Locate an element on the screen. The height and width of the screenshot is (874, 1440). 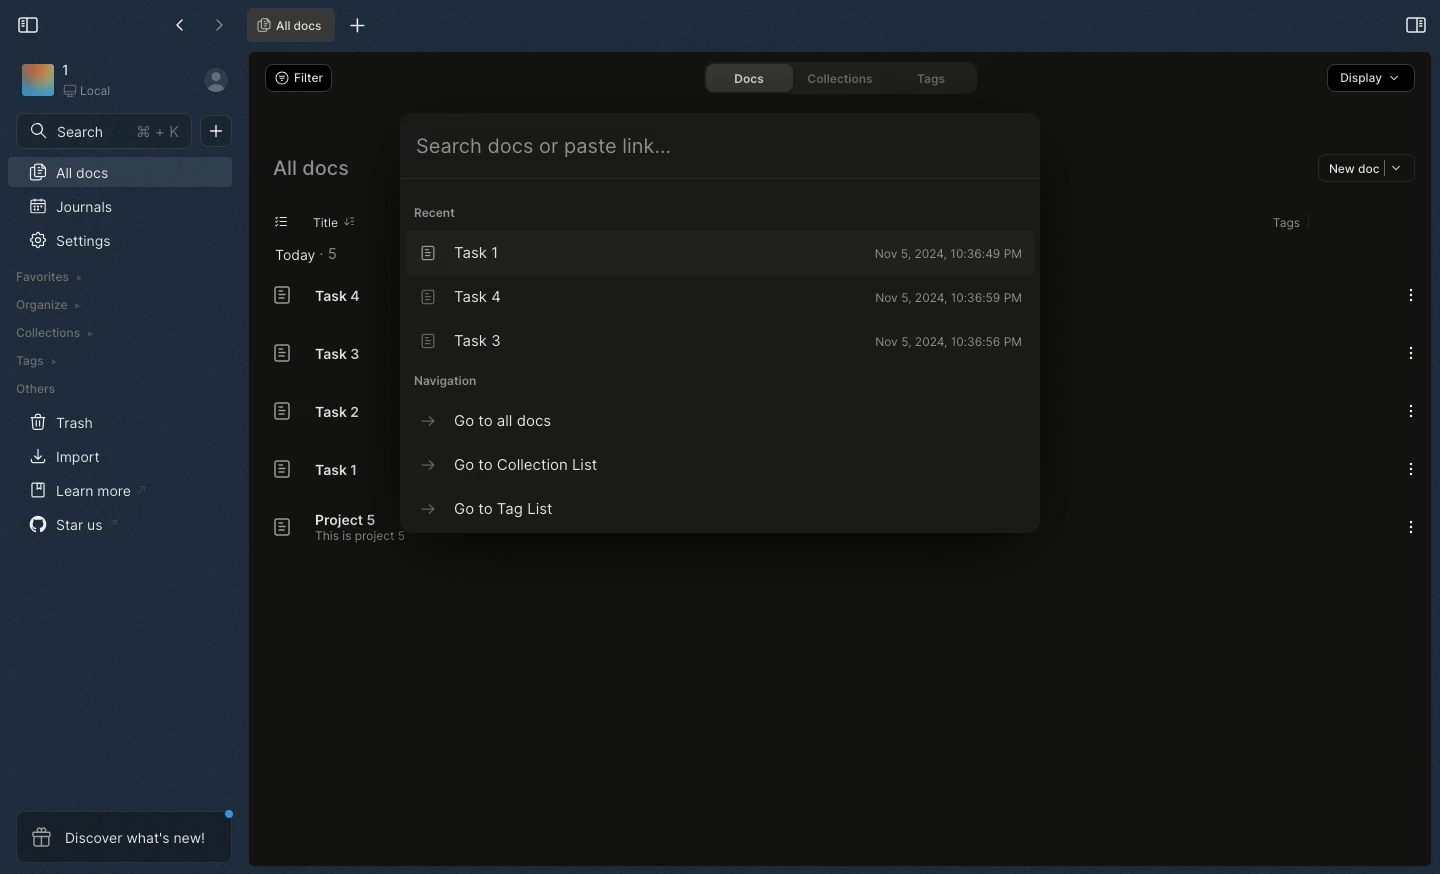
Recent is located at coordinates (439, 213).